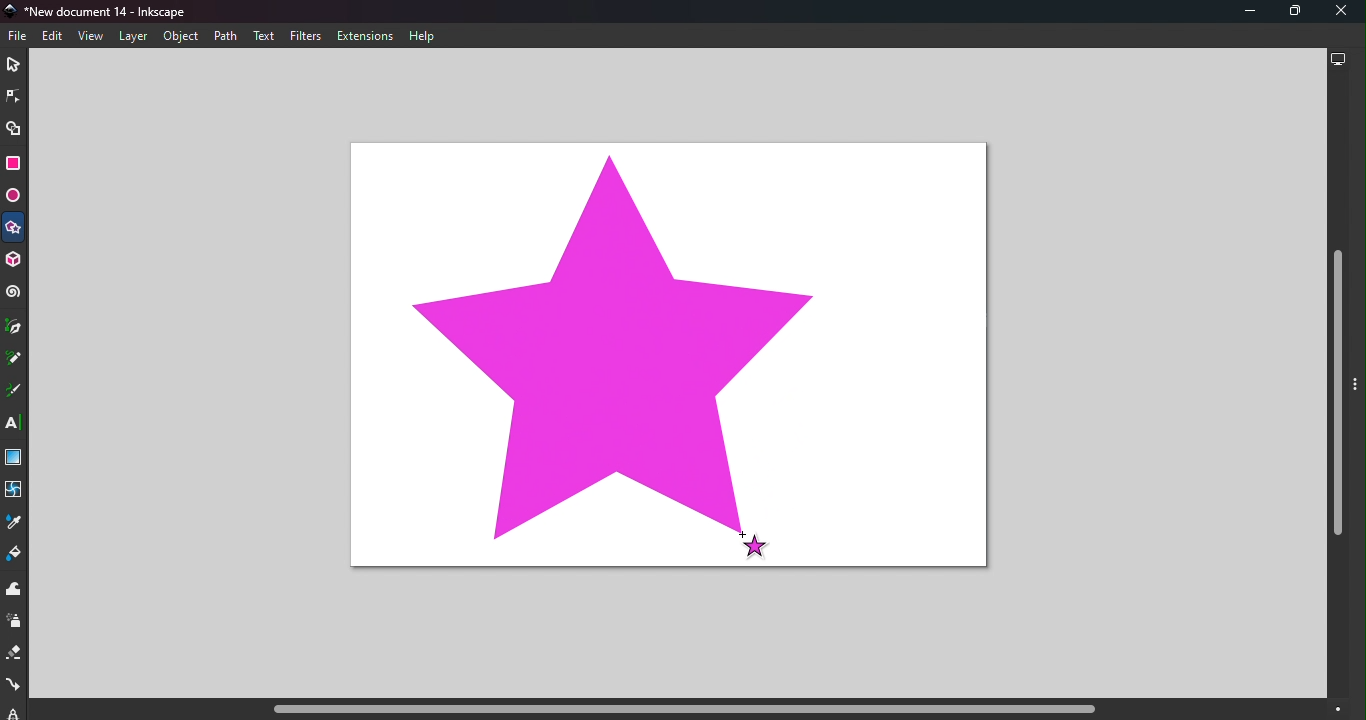  What do you see at coordinates (13, 687) in the screenshot?
I see `Connector tool` at bounding box center [13, 687].